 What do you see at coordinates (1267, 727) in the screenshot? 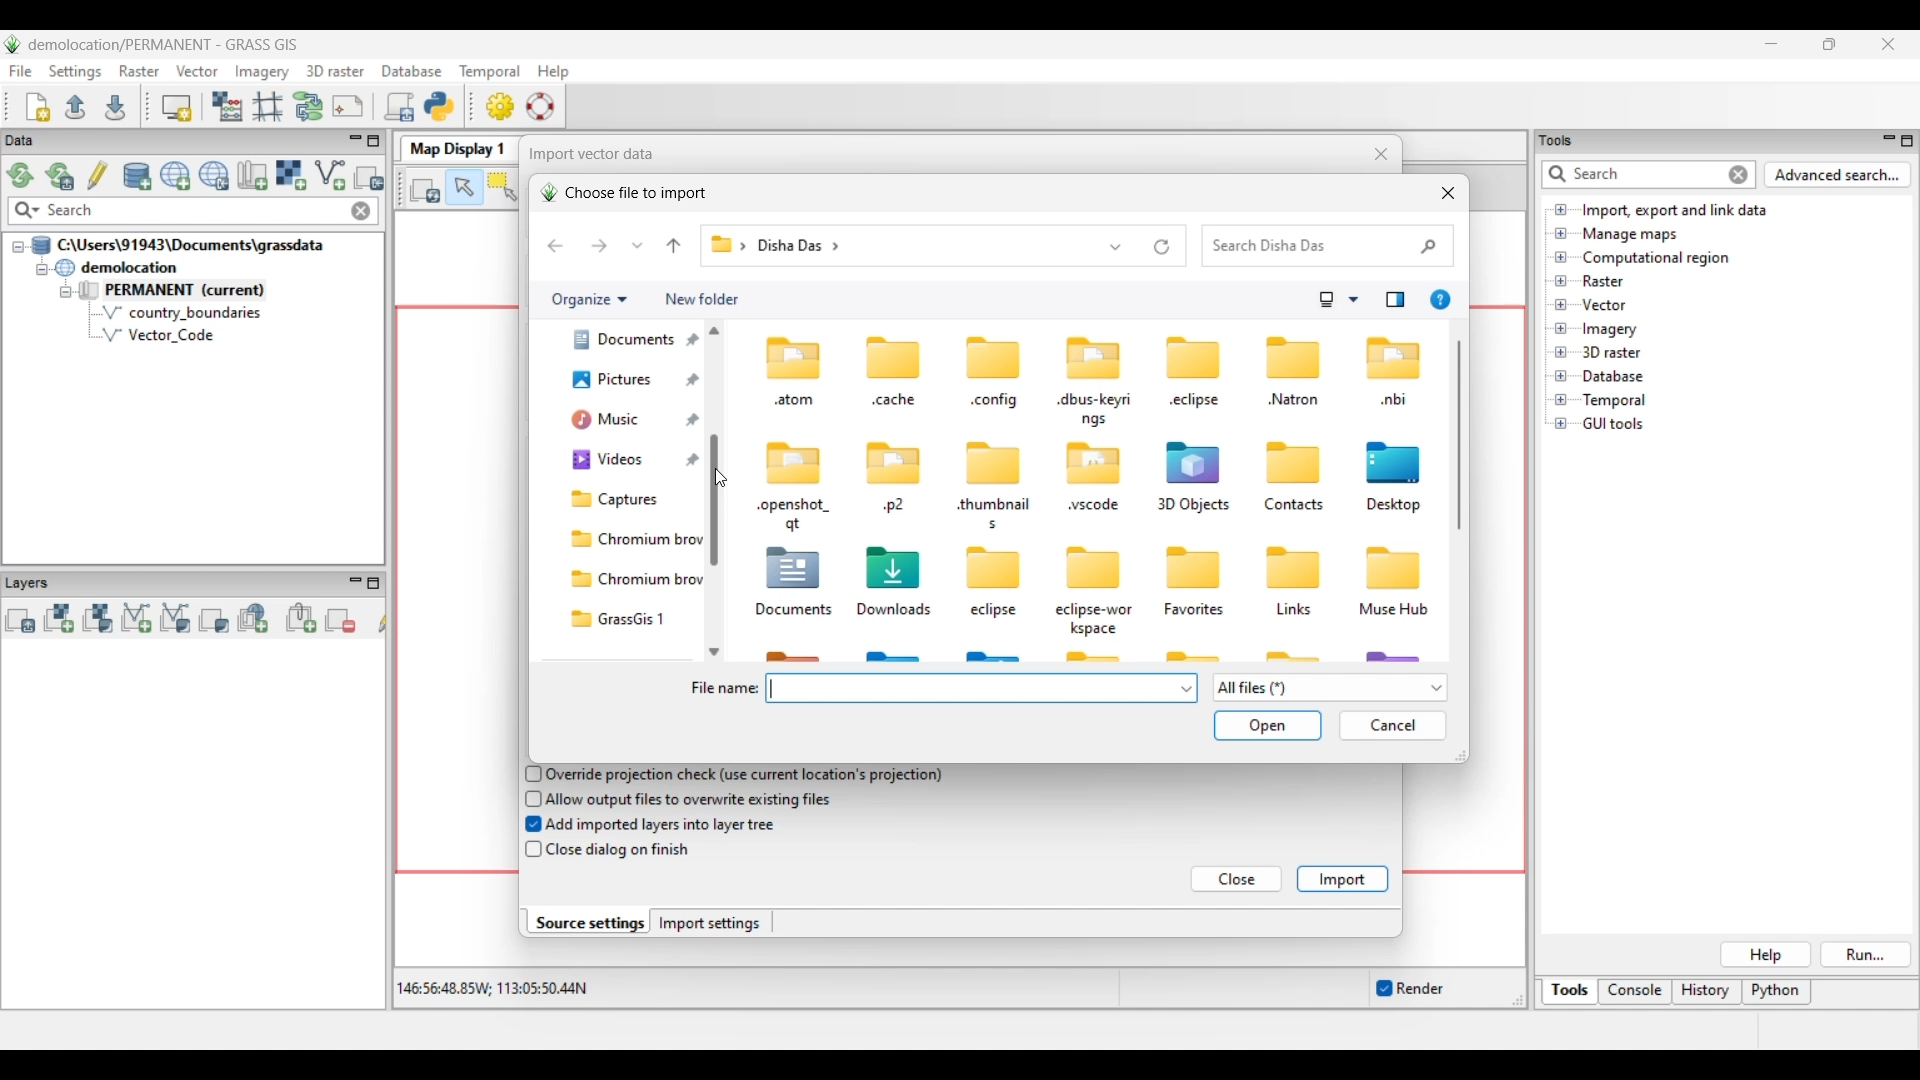
I see `Save and open inputs` at bounding box center [1267, 727].